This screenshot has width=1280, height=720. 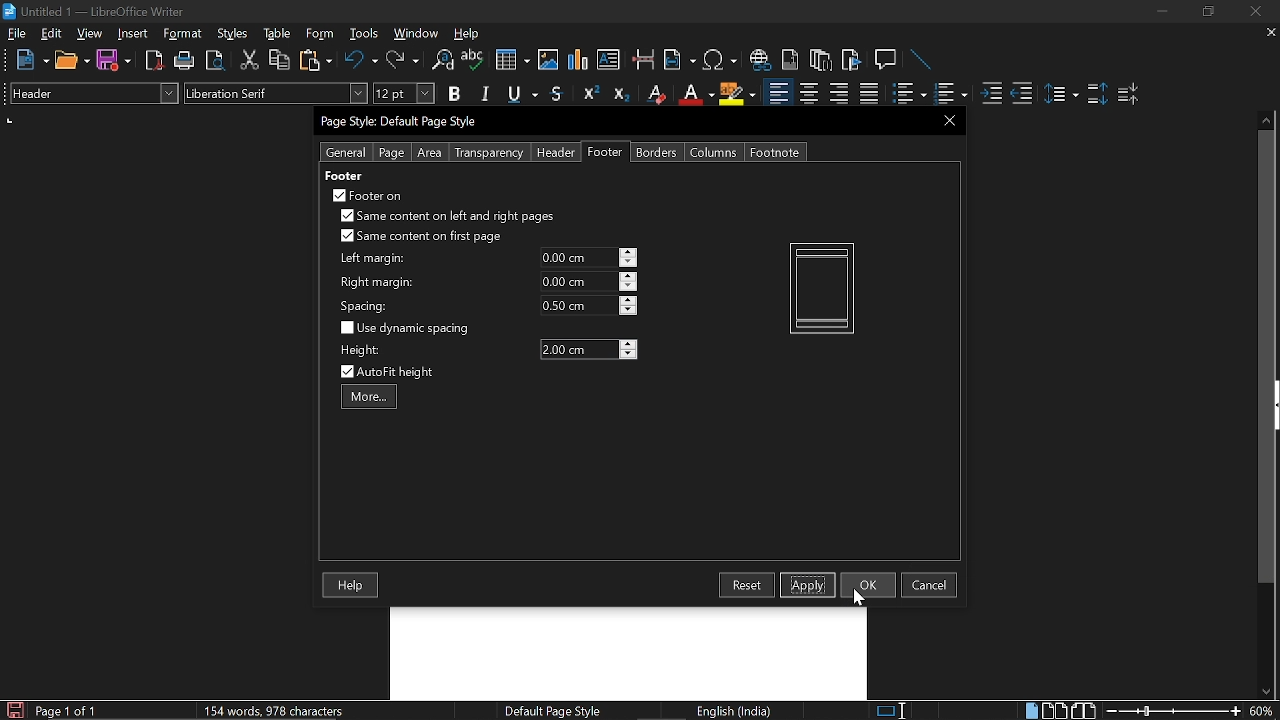 What do you see at coordinates (774, 152) in the screenshot?
I see `Footnote` at bounding box center [774, 152].